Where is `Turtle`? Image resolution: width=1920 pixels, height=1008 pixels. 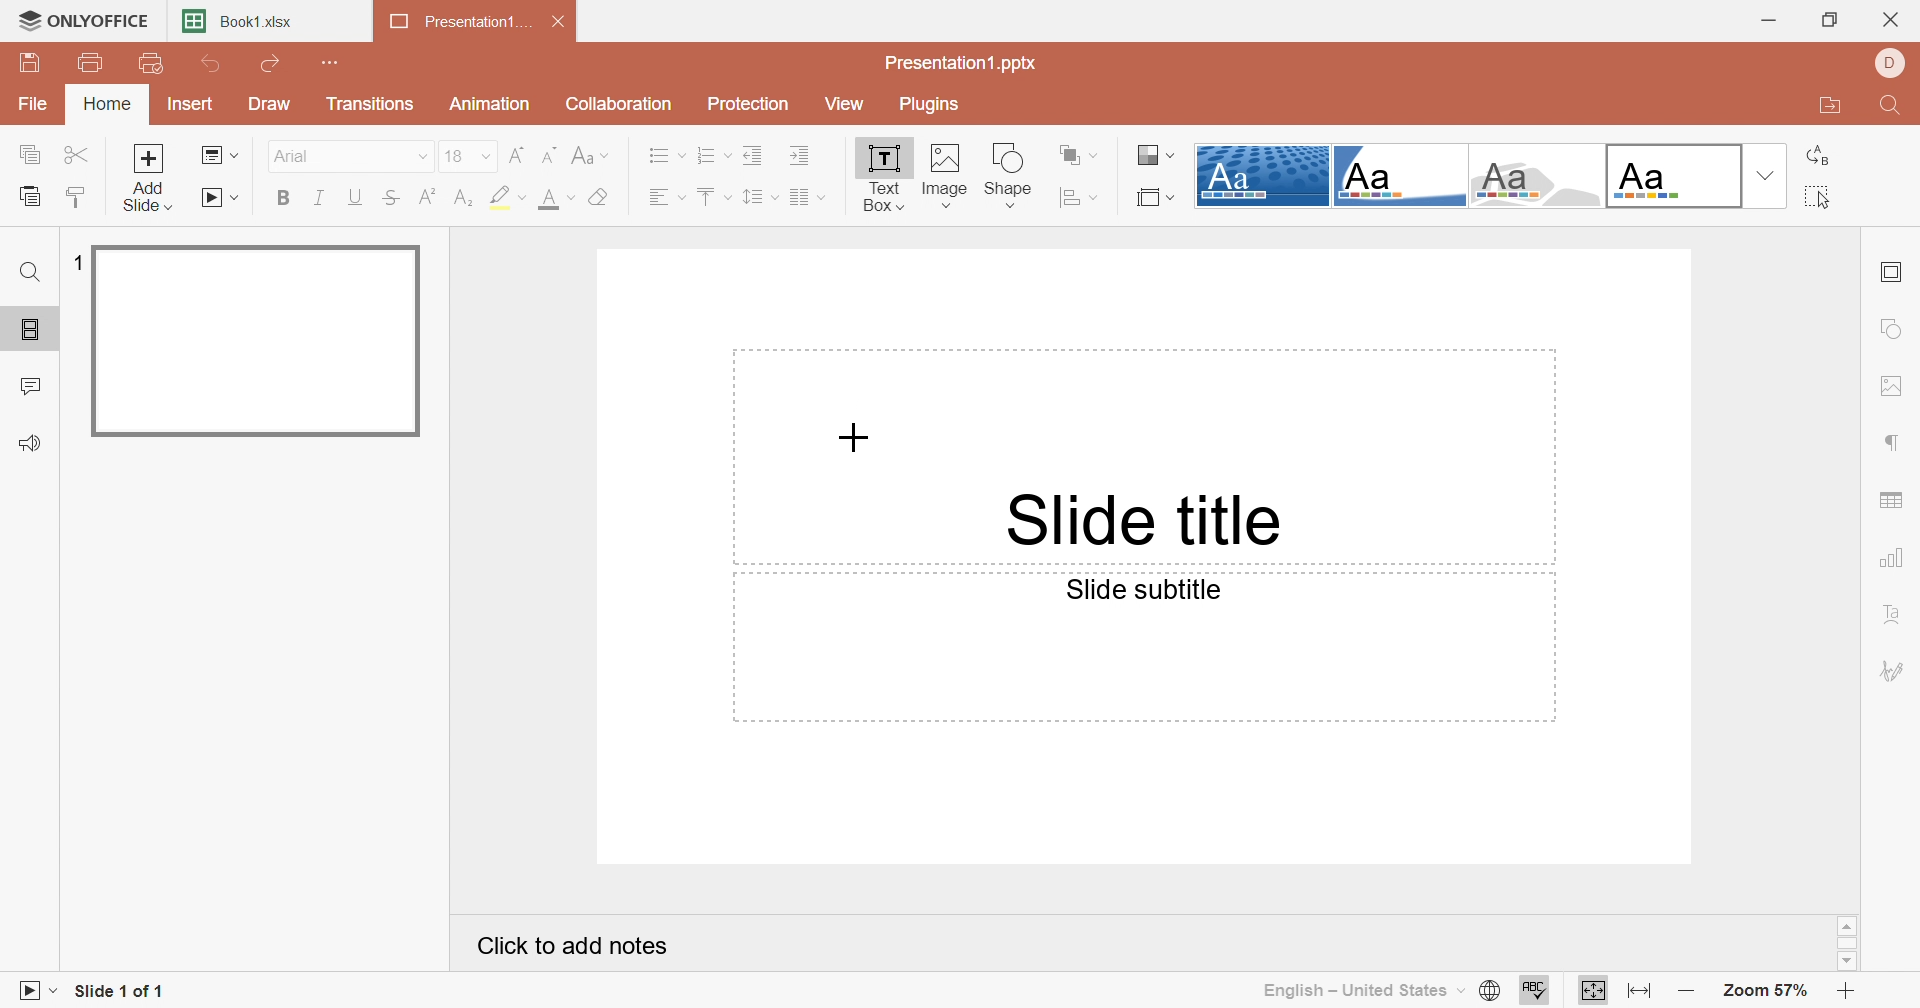 Turtle is located at coordinates (1534, 176).